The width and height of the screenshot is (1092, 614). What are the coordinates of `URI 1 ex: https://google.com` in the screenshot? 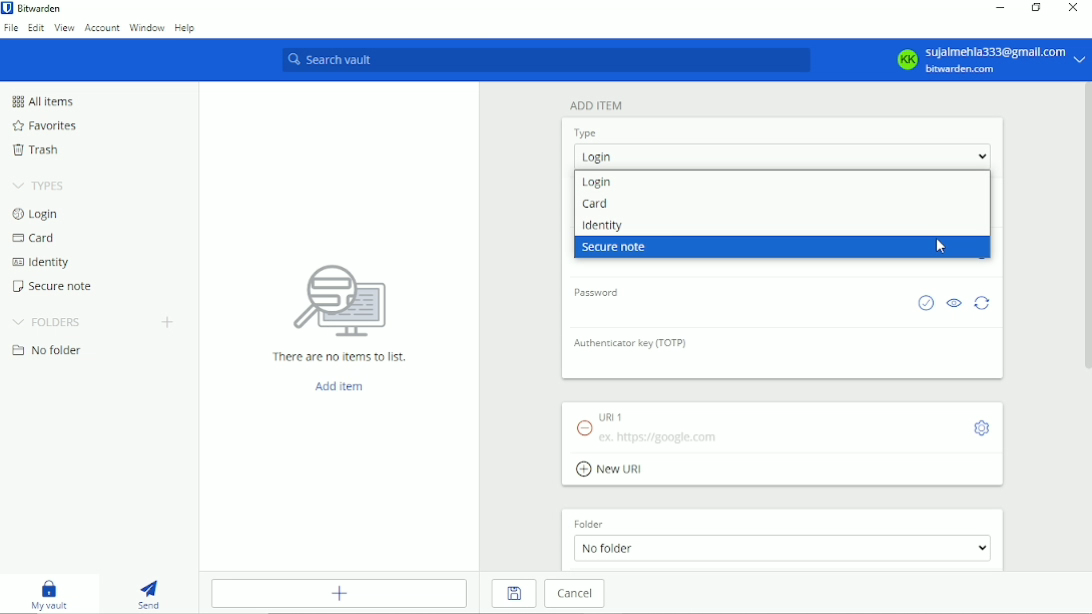 It's located at (646, 426).